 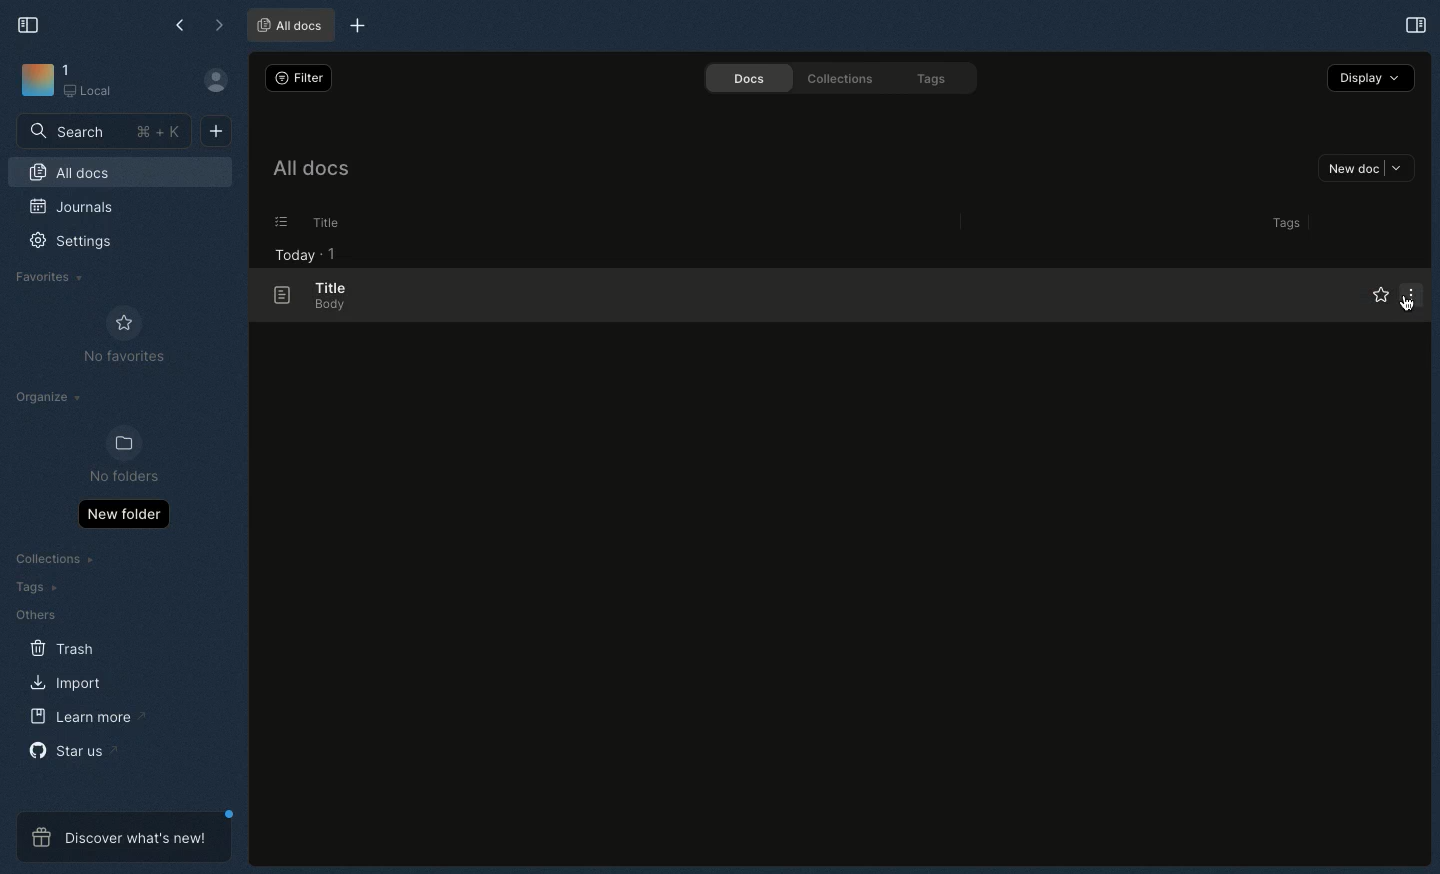 What do you see at coordinates (1367, 296) in the screenshot?
I see `Favorite` at bounding box center [1367, 296].